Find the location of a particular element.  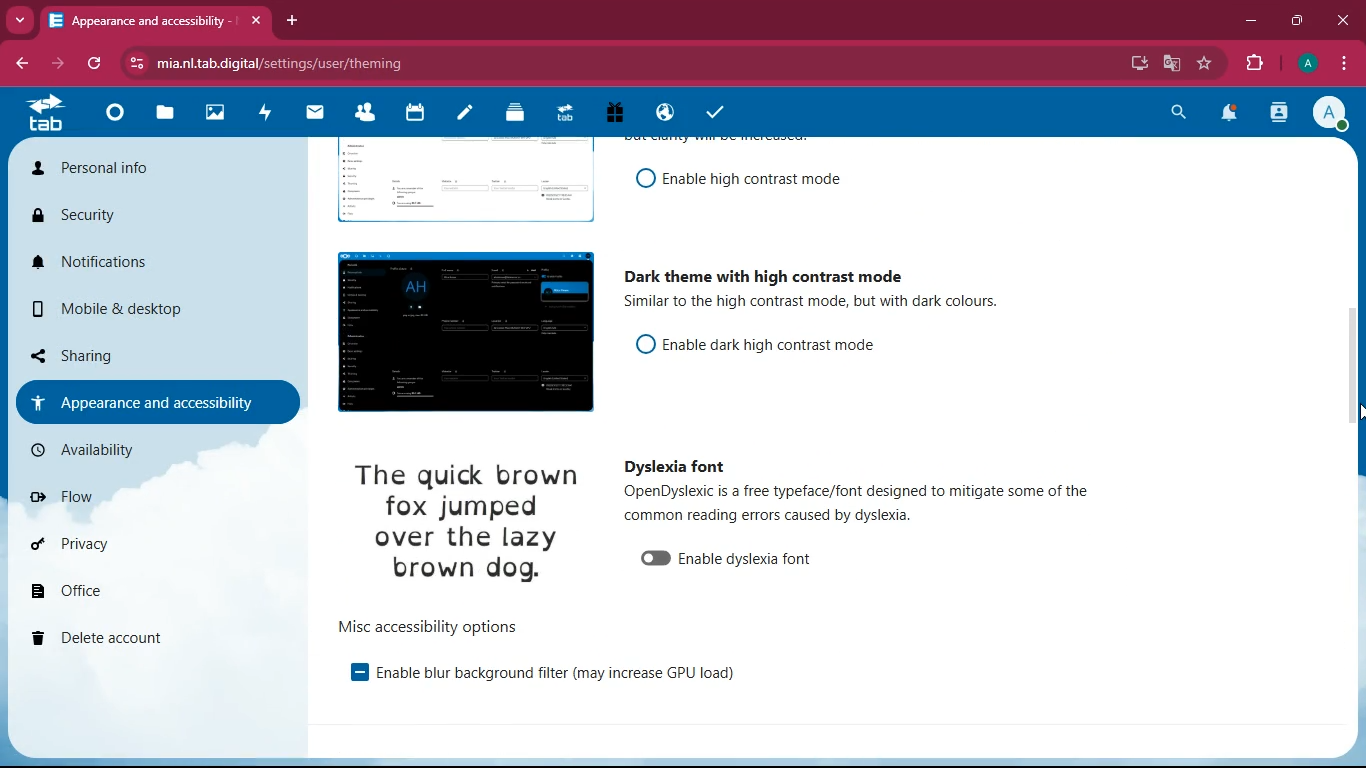

mobile is located at coordinates (130, 308).